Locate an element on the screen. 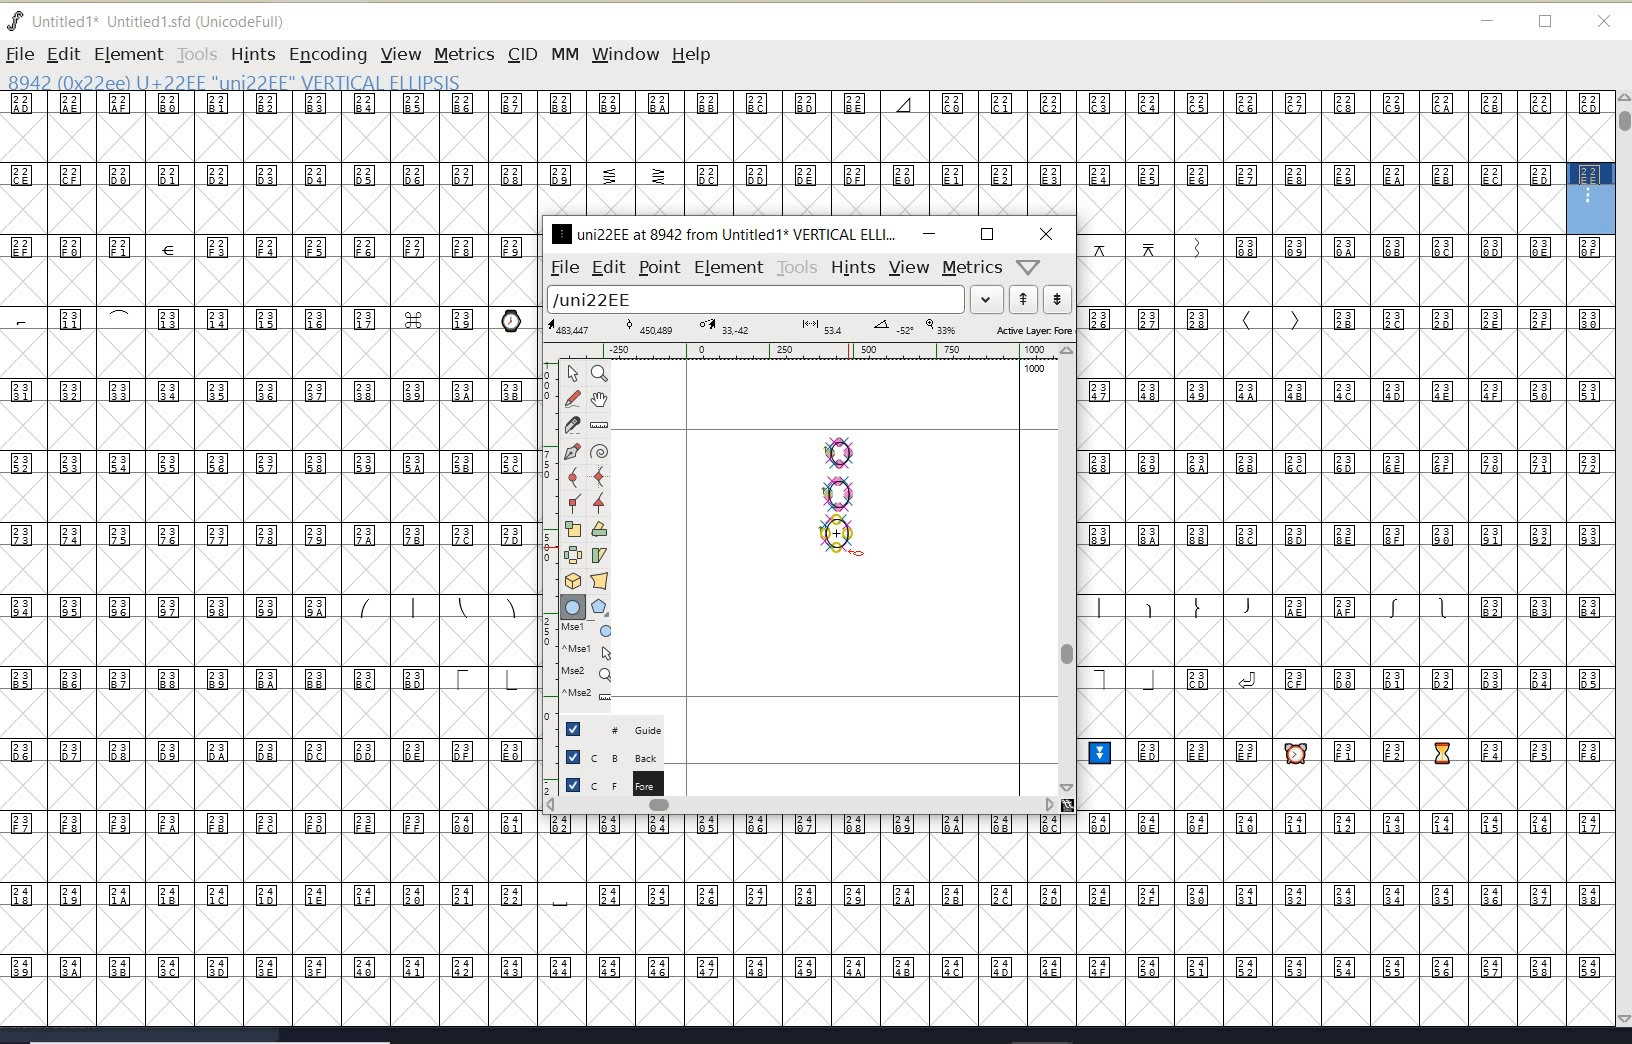 This screenshot has height=1044, width=1632. scale the selection is located at coordinates (573, 529).